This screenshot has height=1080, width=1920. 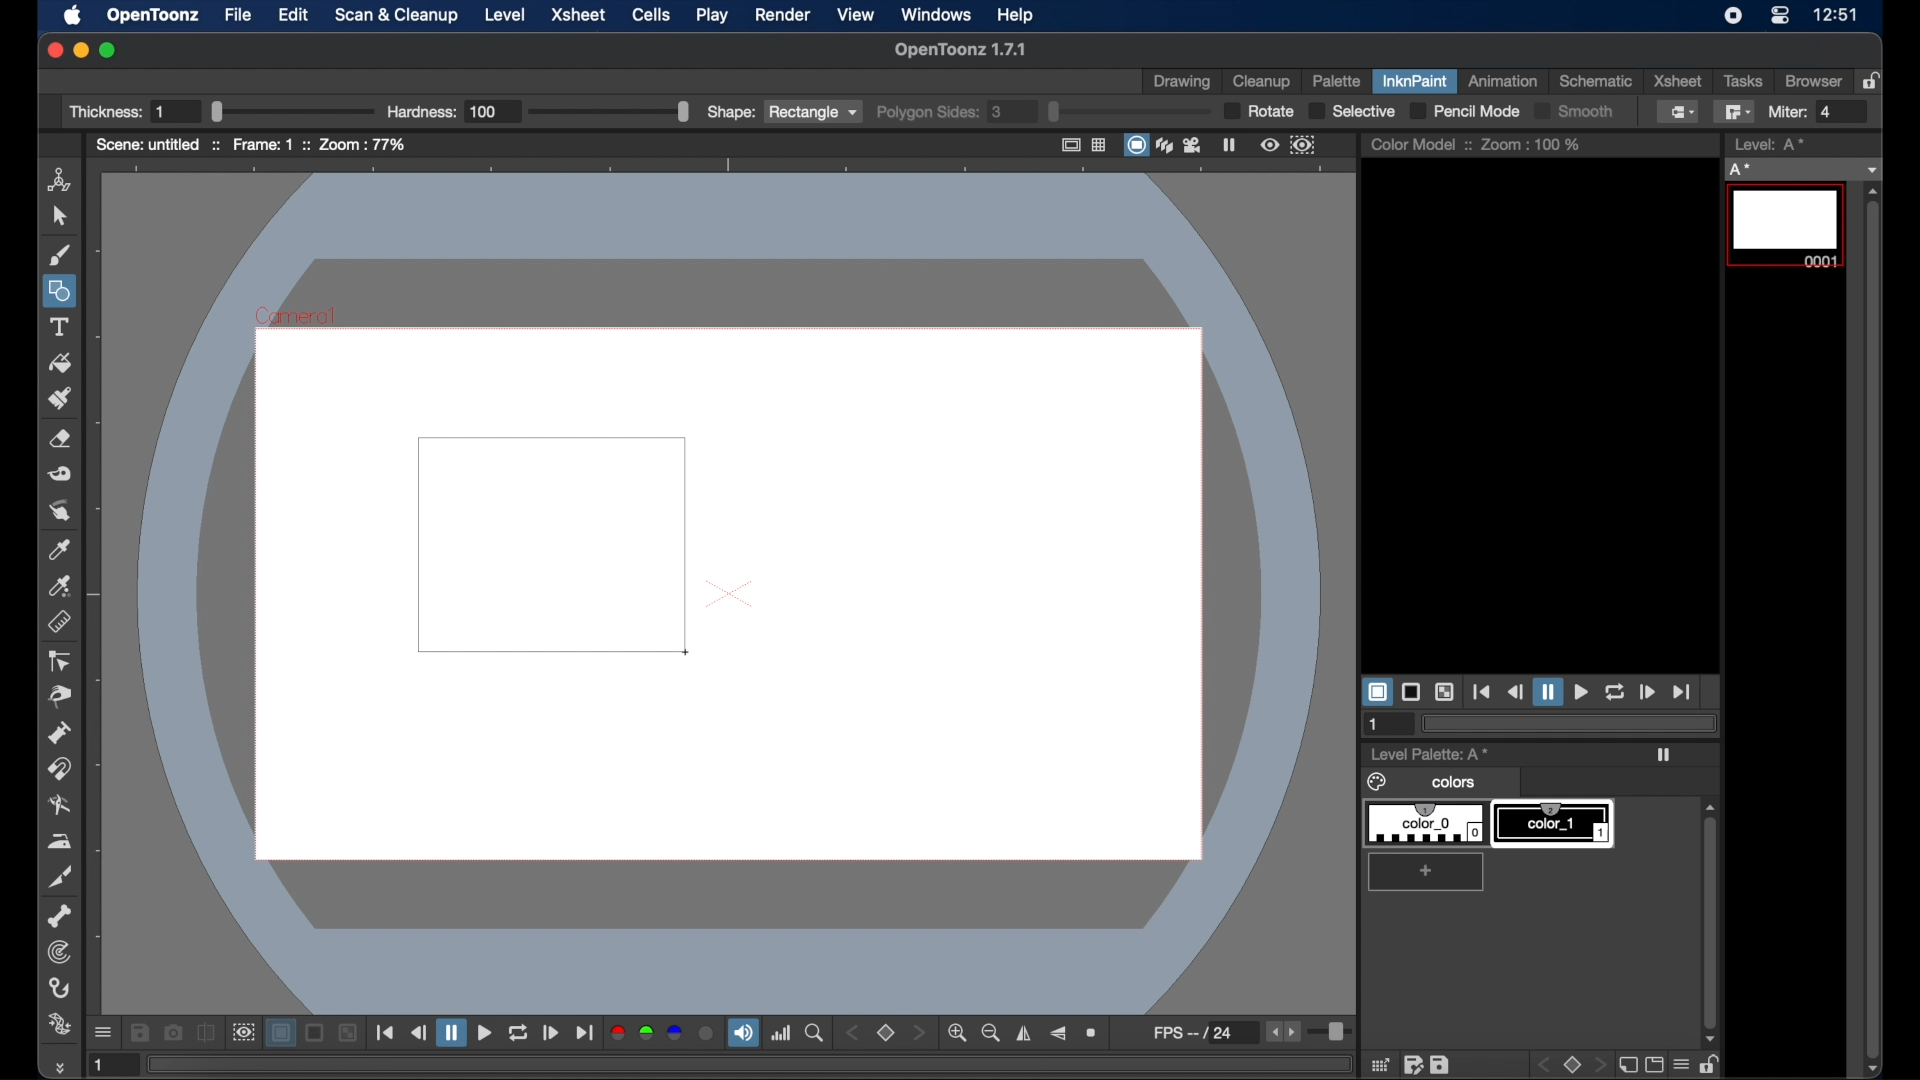 What do you see at coordinates (683, 653) in the screenshot?
I see `cursor` at bounding box center [683, 653].